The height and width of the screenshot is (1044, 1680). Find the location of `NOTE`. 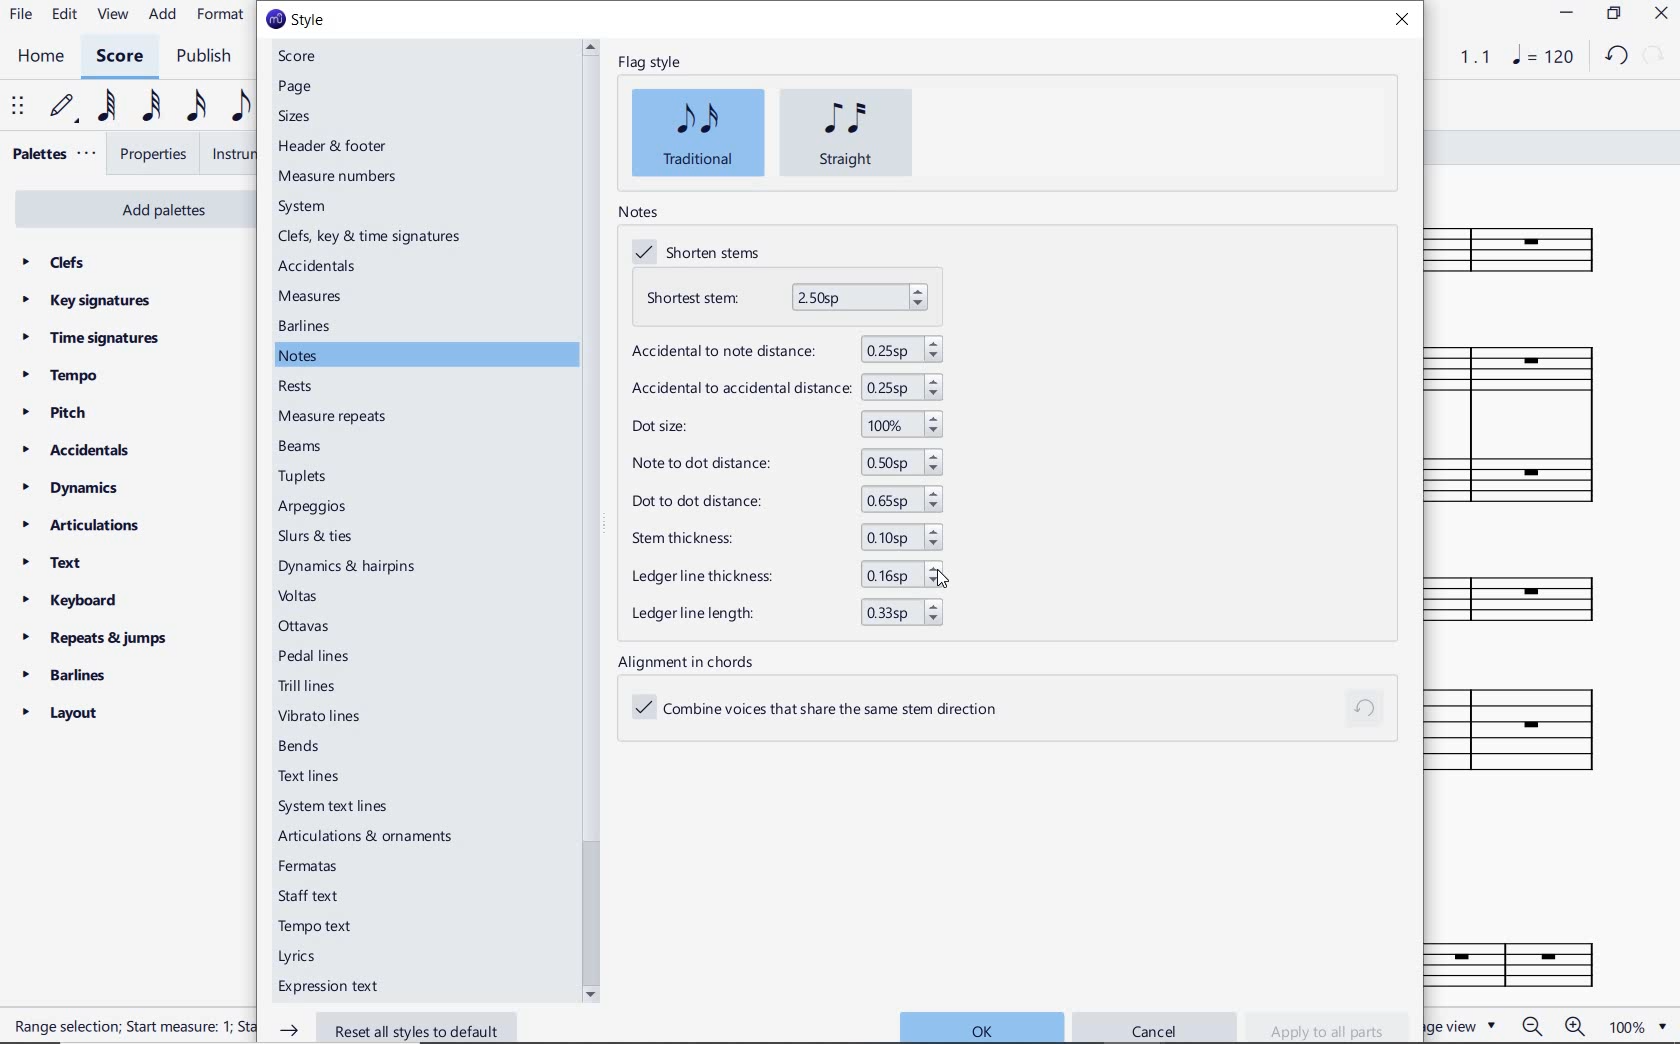

NOTE is located at coordinates (1544, 55).